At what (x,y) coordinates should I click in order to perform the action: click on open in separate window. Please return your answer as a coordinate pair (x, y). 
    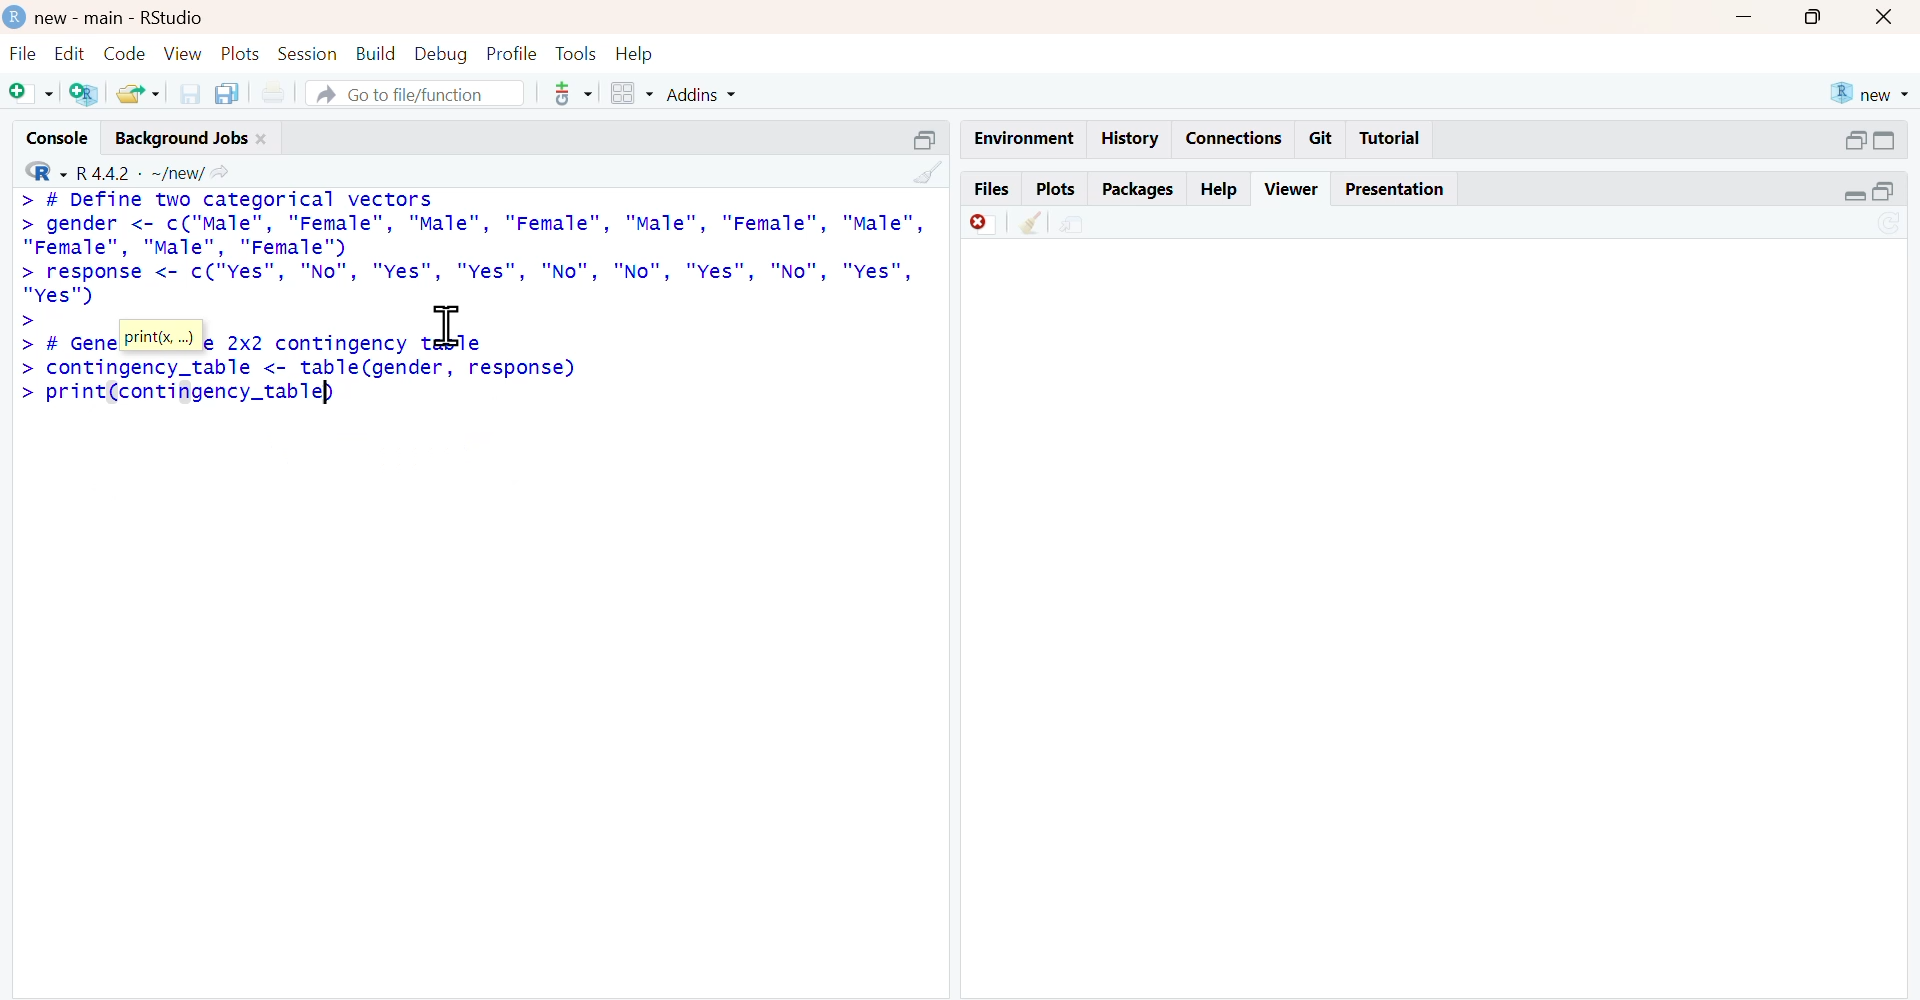
    Looking at the image, I should click on (924, 141).